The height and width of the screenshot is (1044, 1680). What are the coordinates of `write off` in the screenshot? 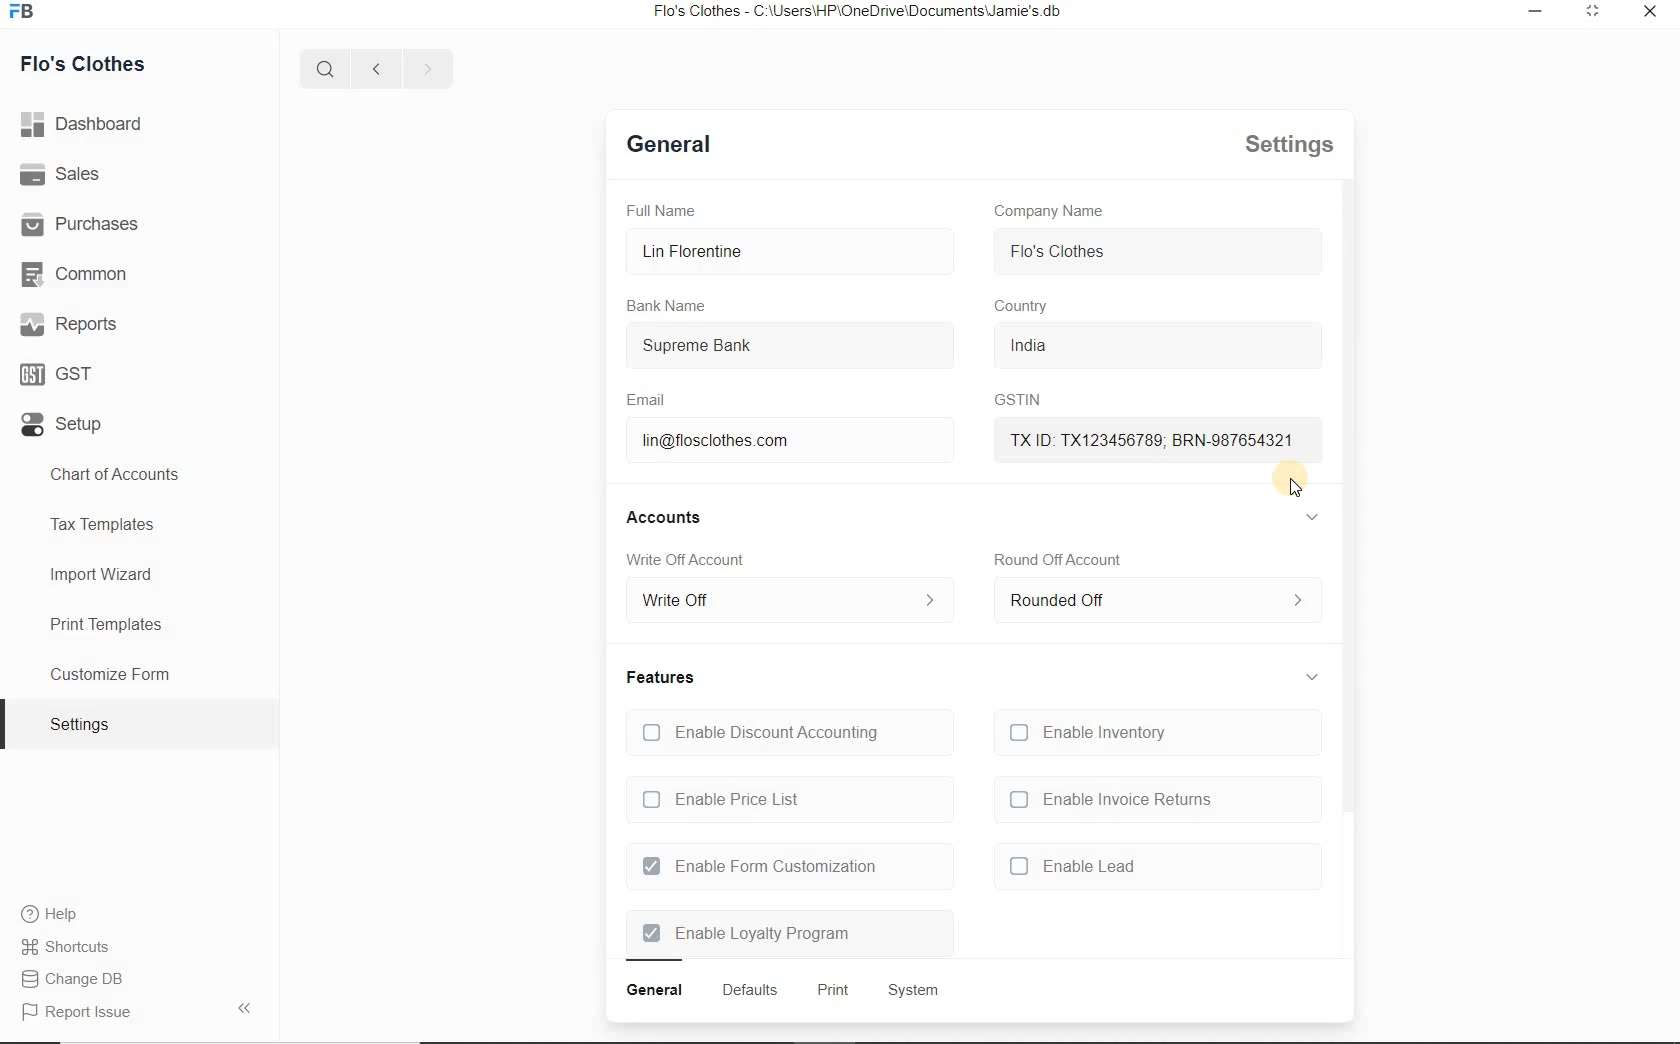 It's located at (787, 602).